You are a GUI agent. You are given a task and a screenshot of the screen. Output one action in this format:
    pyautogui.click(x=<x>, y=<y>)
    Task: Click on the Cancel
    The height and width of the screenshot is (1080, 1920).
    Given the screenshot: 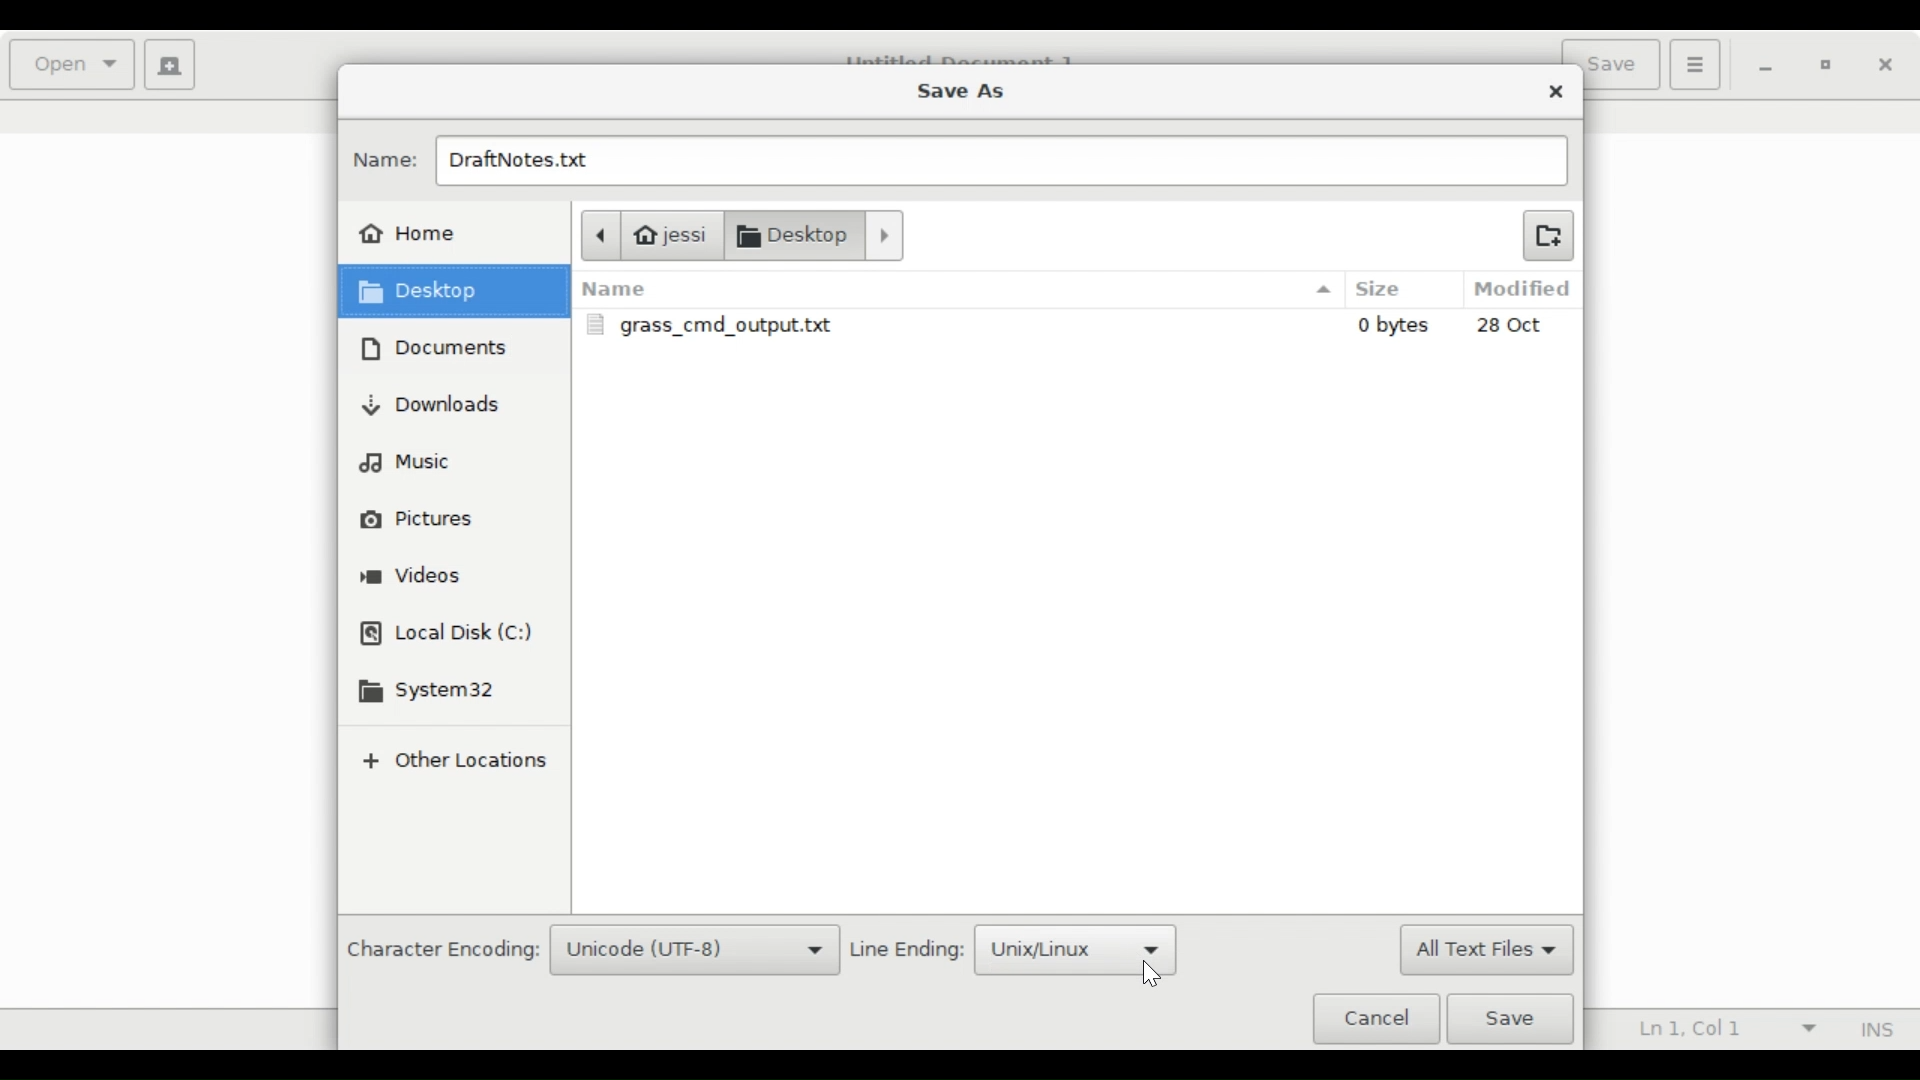 What is the action you would take?
    pyautogui.click(x=1375, y=1017)
    